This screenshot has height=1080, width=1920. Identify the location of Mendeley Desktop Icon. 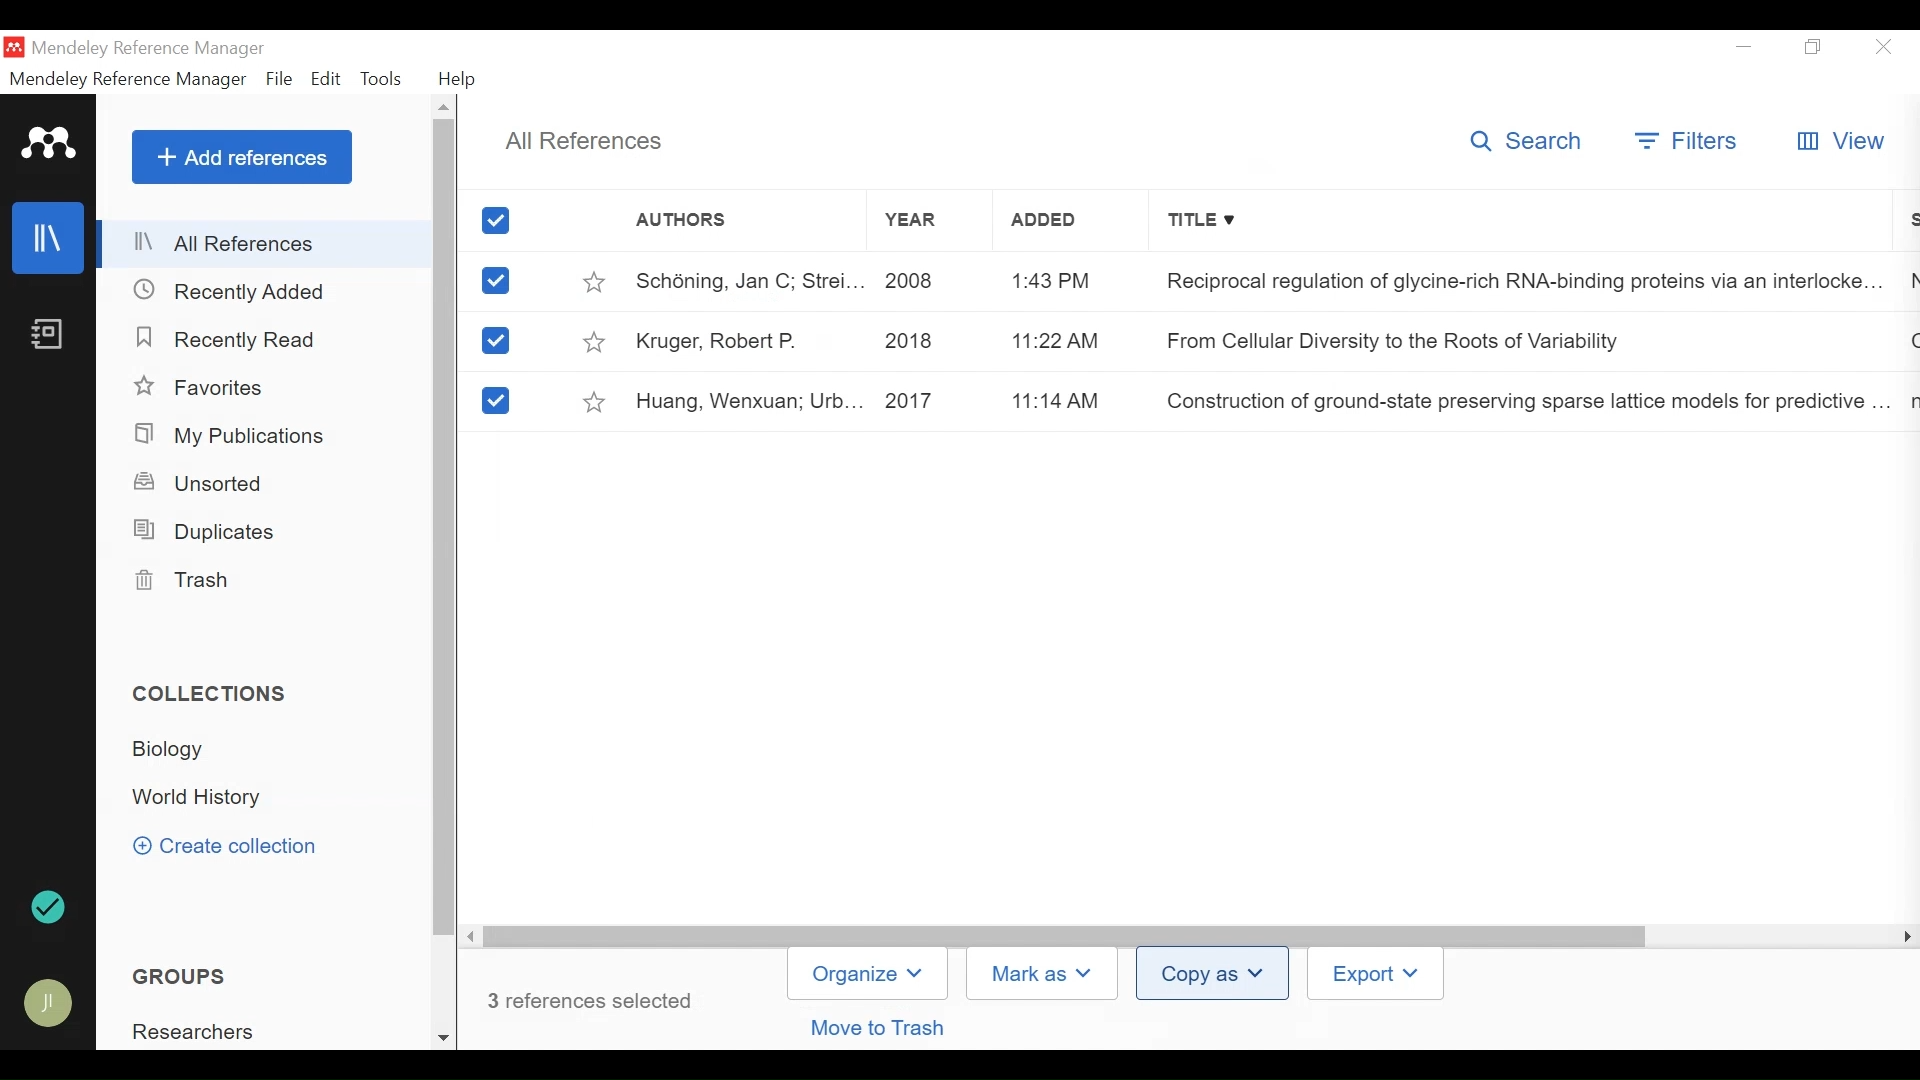
(14, 48).